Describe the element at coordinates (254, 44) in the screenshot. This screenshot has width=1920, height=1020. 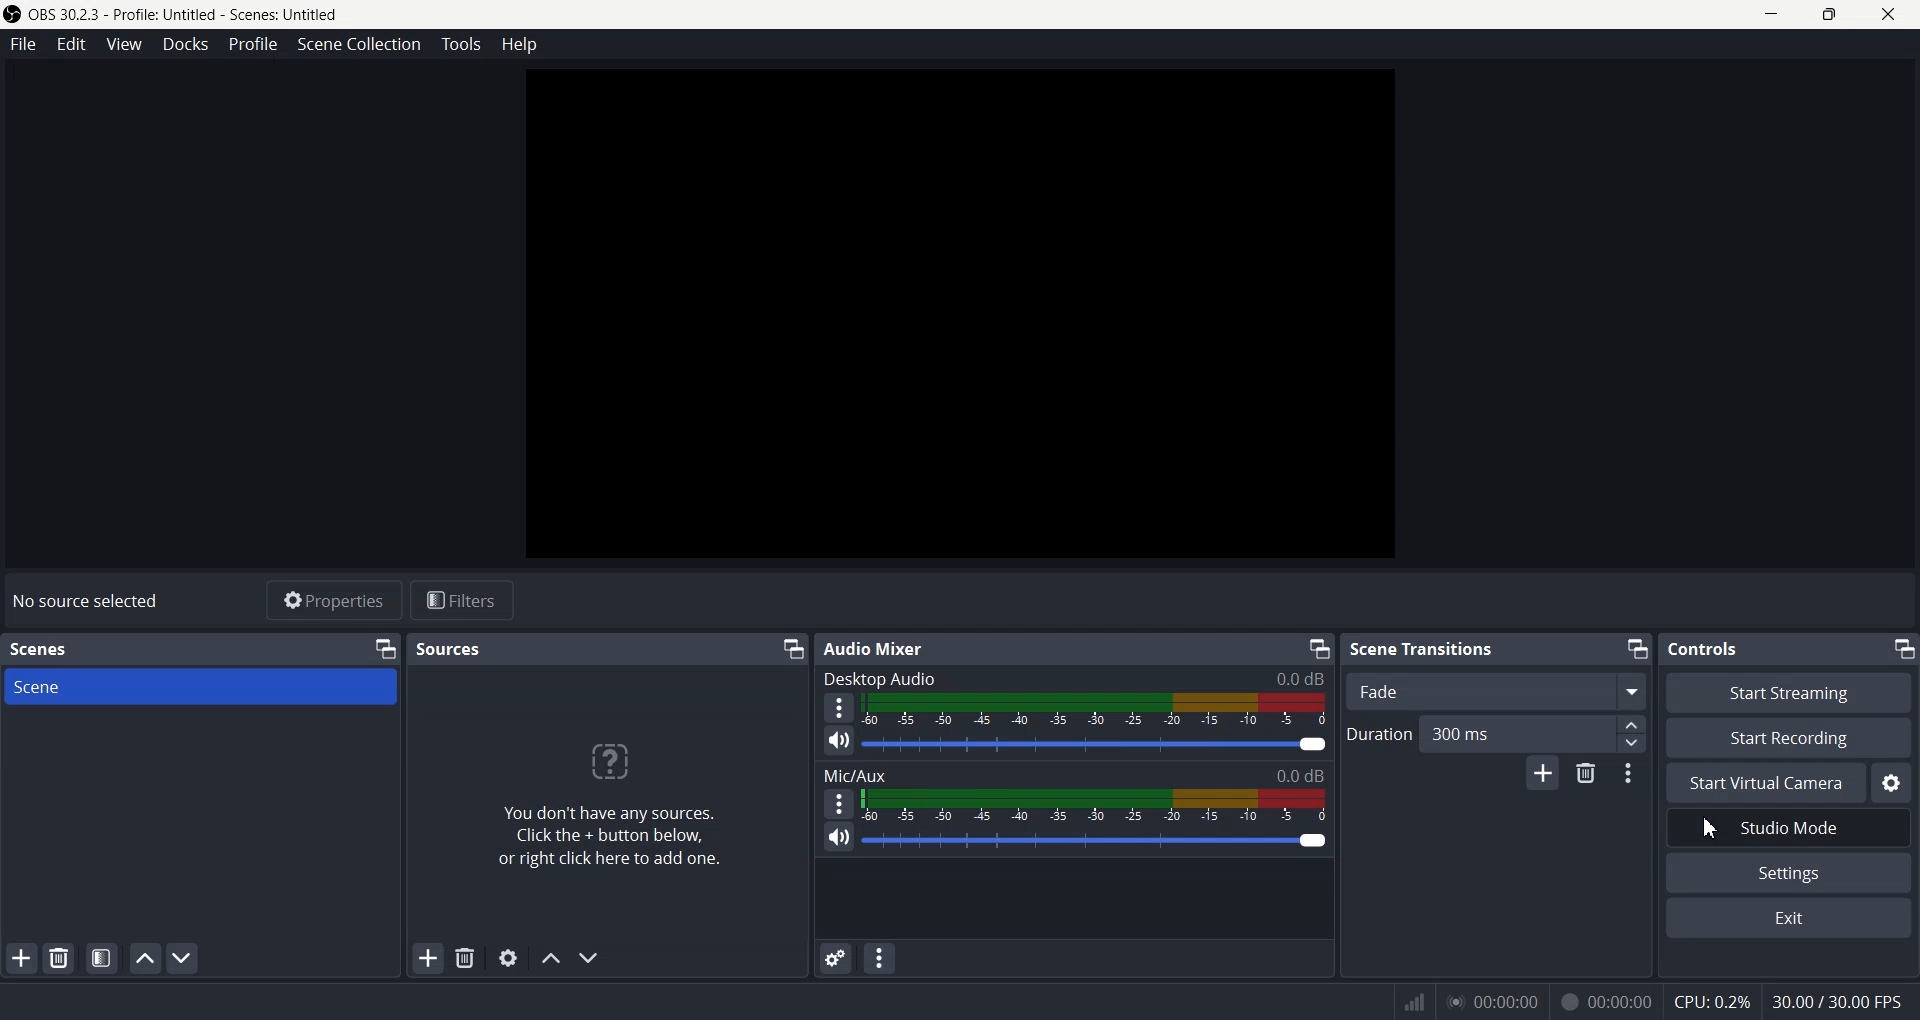
I see `Profile` at that location.